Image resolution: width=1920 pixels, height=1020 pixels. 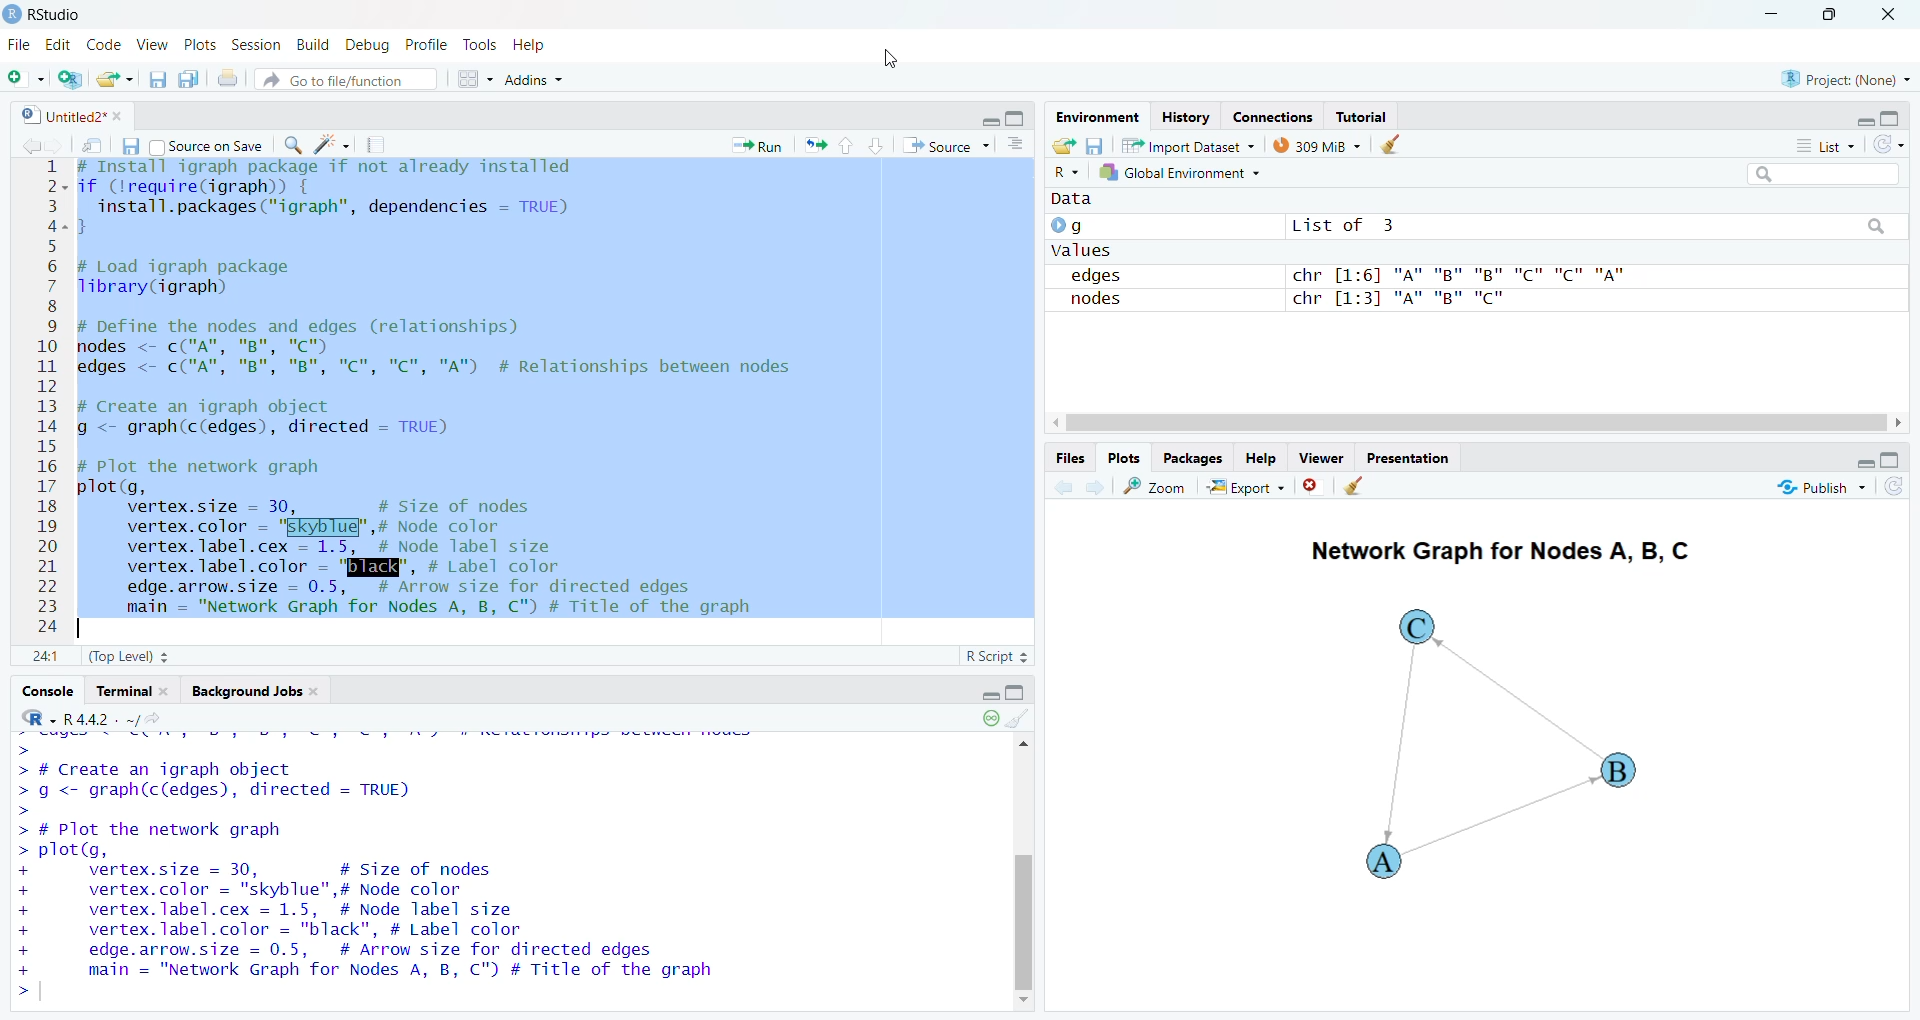 I want to click on mbar
Og List of 3
values

edges chr [1:6] "A" "B" "B" "C" "C" "A"

nodes chr [1:3] "A" "B" "C", so click(x=1383, y=265).